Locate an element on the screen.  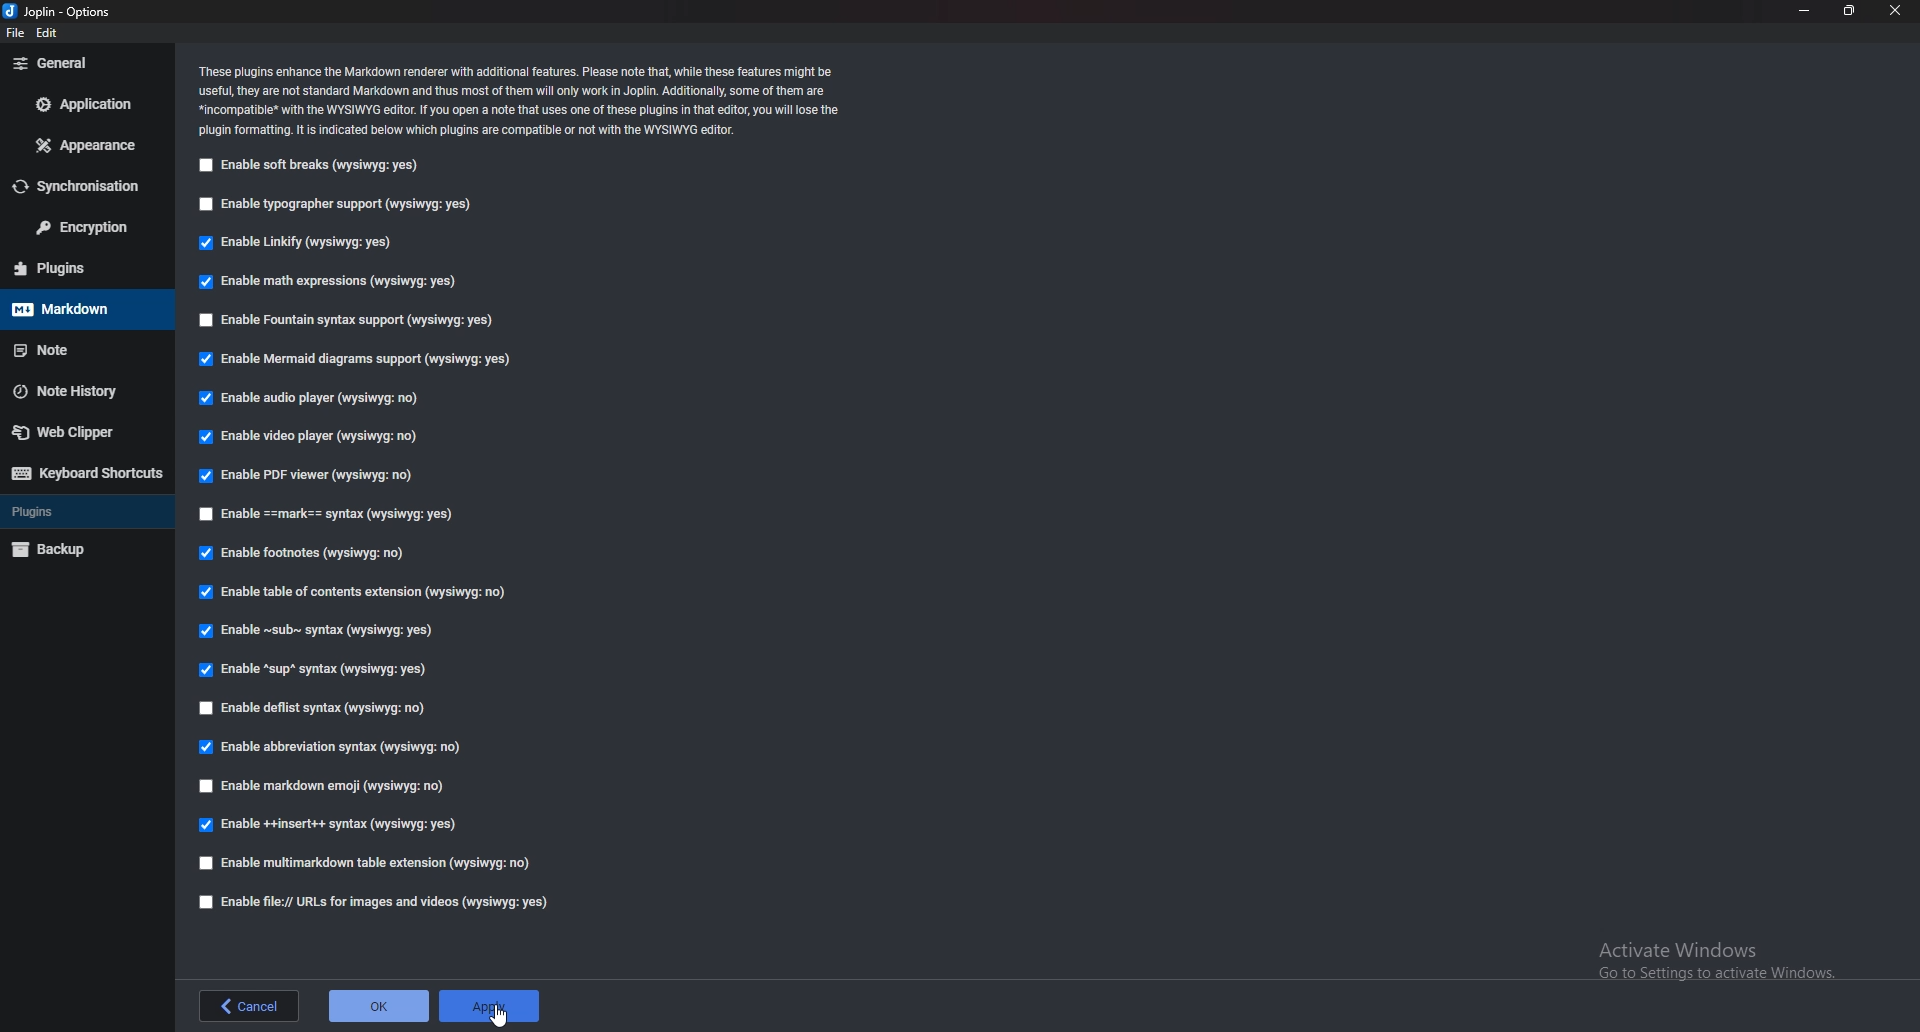
general is located at coordinates (86, 64).